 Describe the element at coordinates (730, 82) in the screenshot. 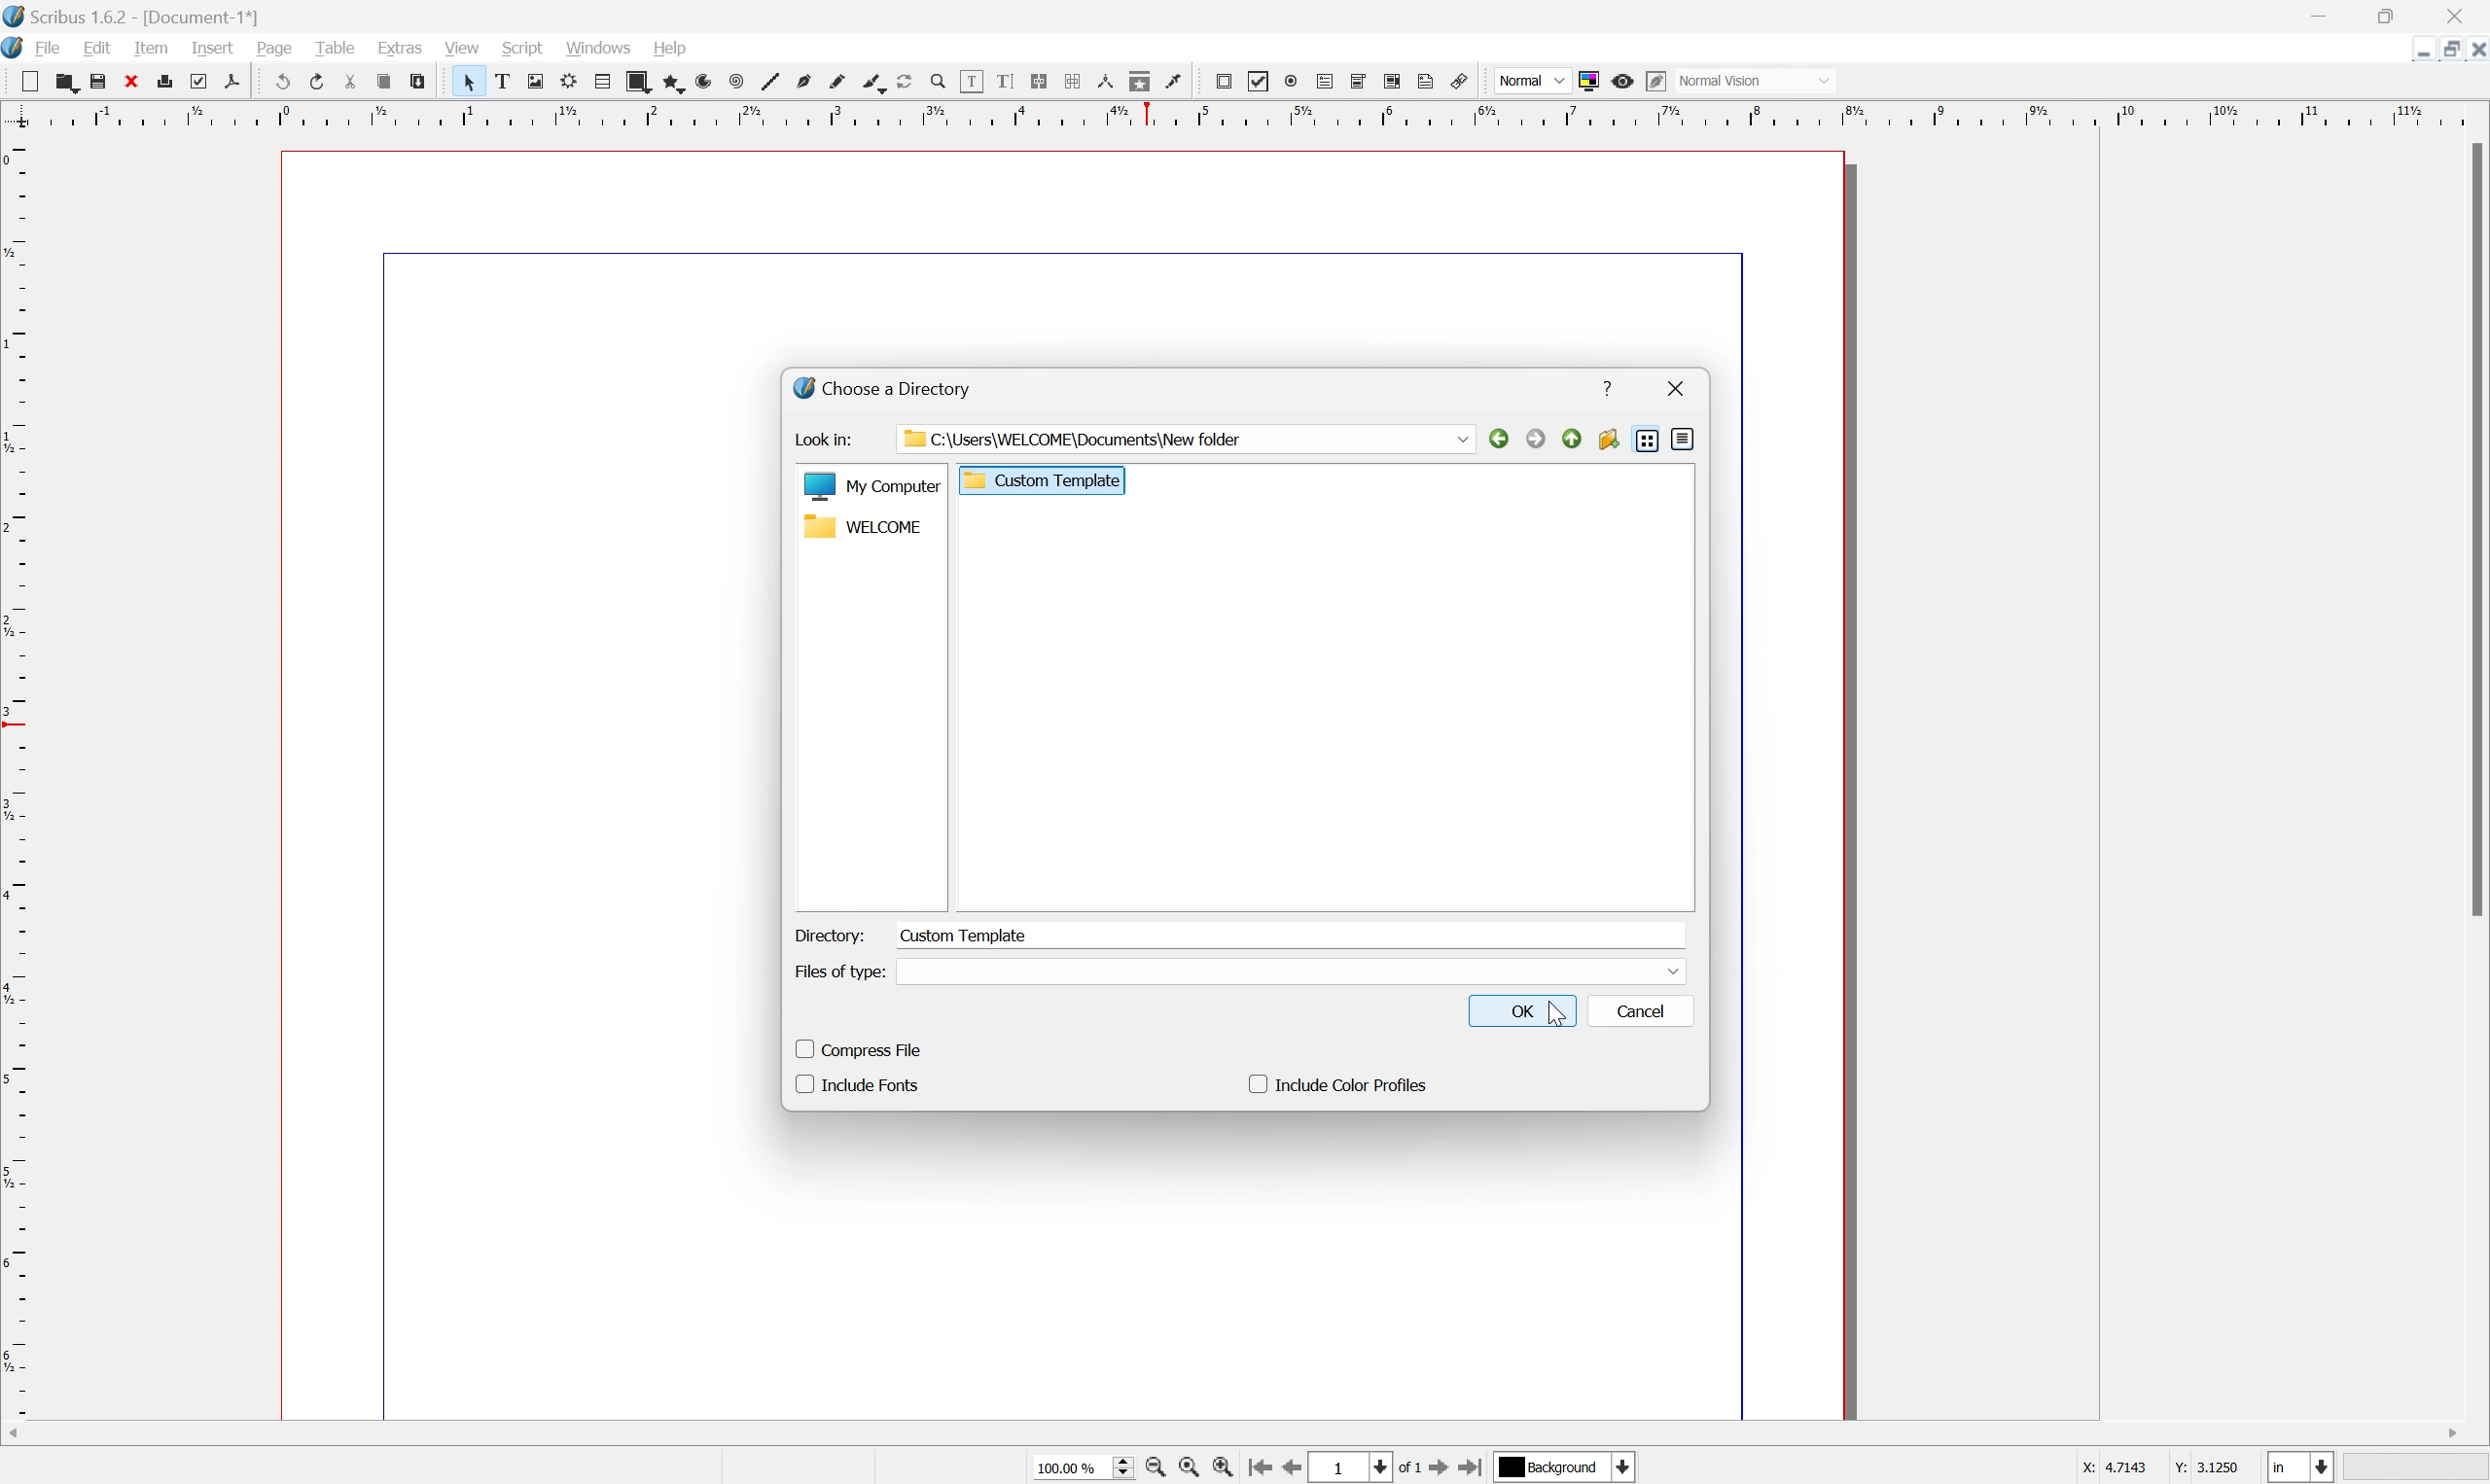

I see `spiral` at that location.